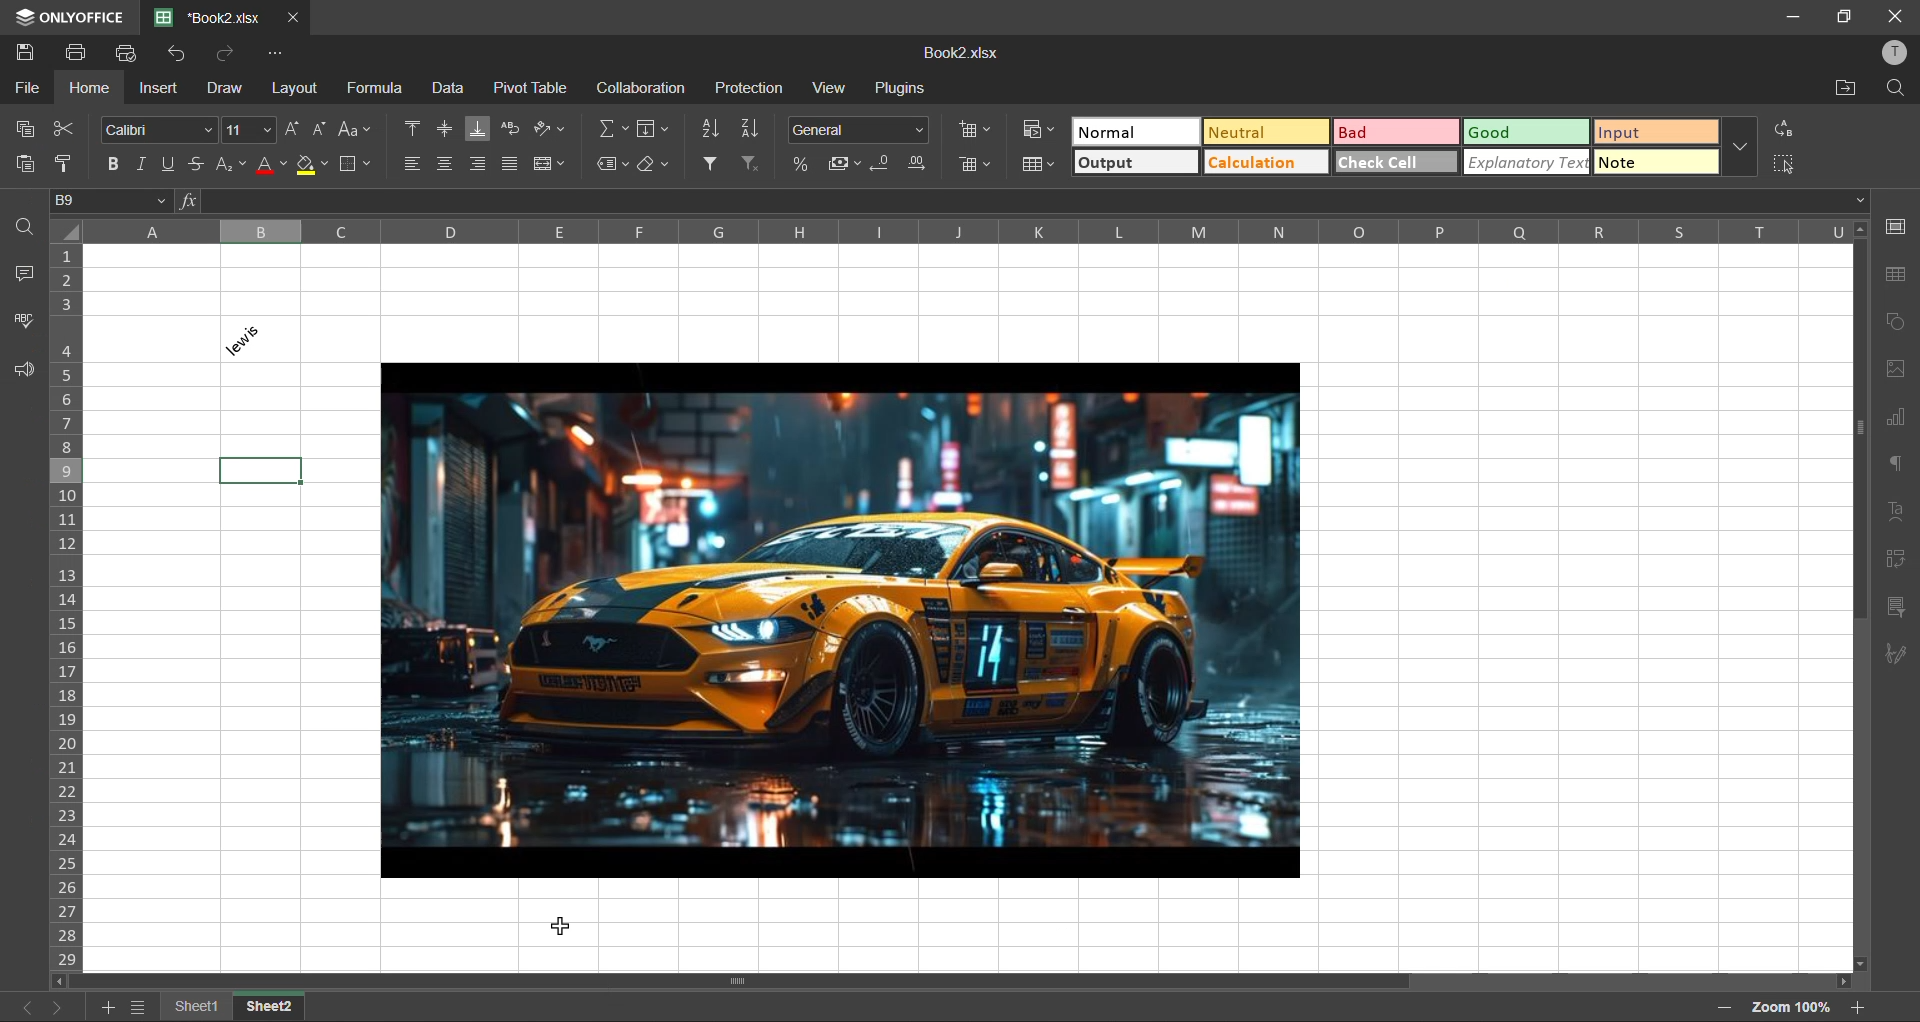  What do you see at coordinates (448, 164) in the screenshot?
I see `align center` at bounding box center [448, 164].